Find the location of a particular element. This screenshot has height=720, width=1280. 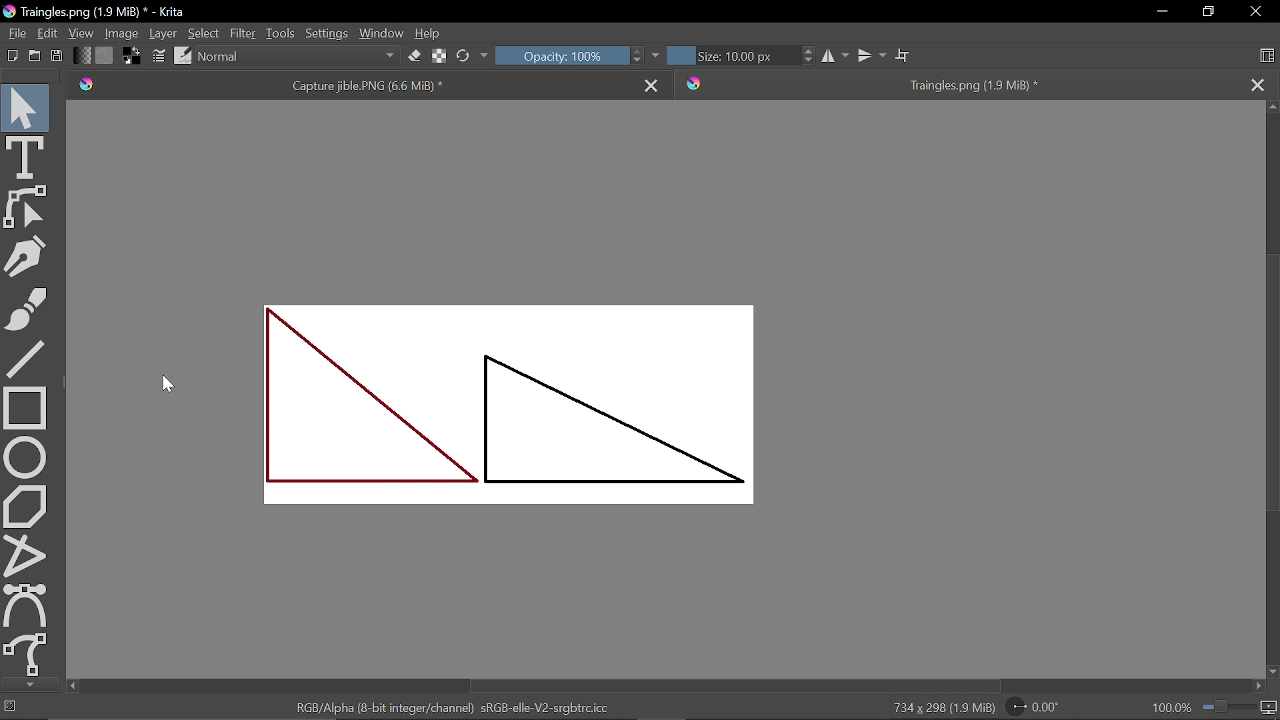

100.0% is located at coordinates (1215, 707).